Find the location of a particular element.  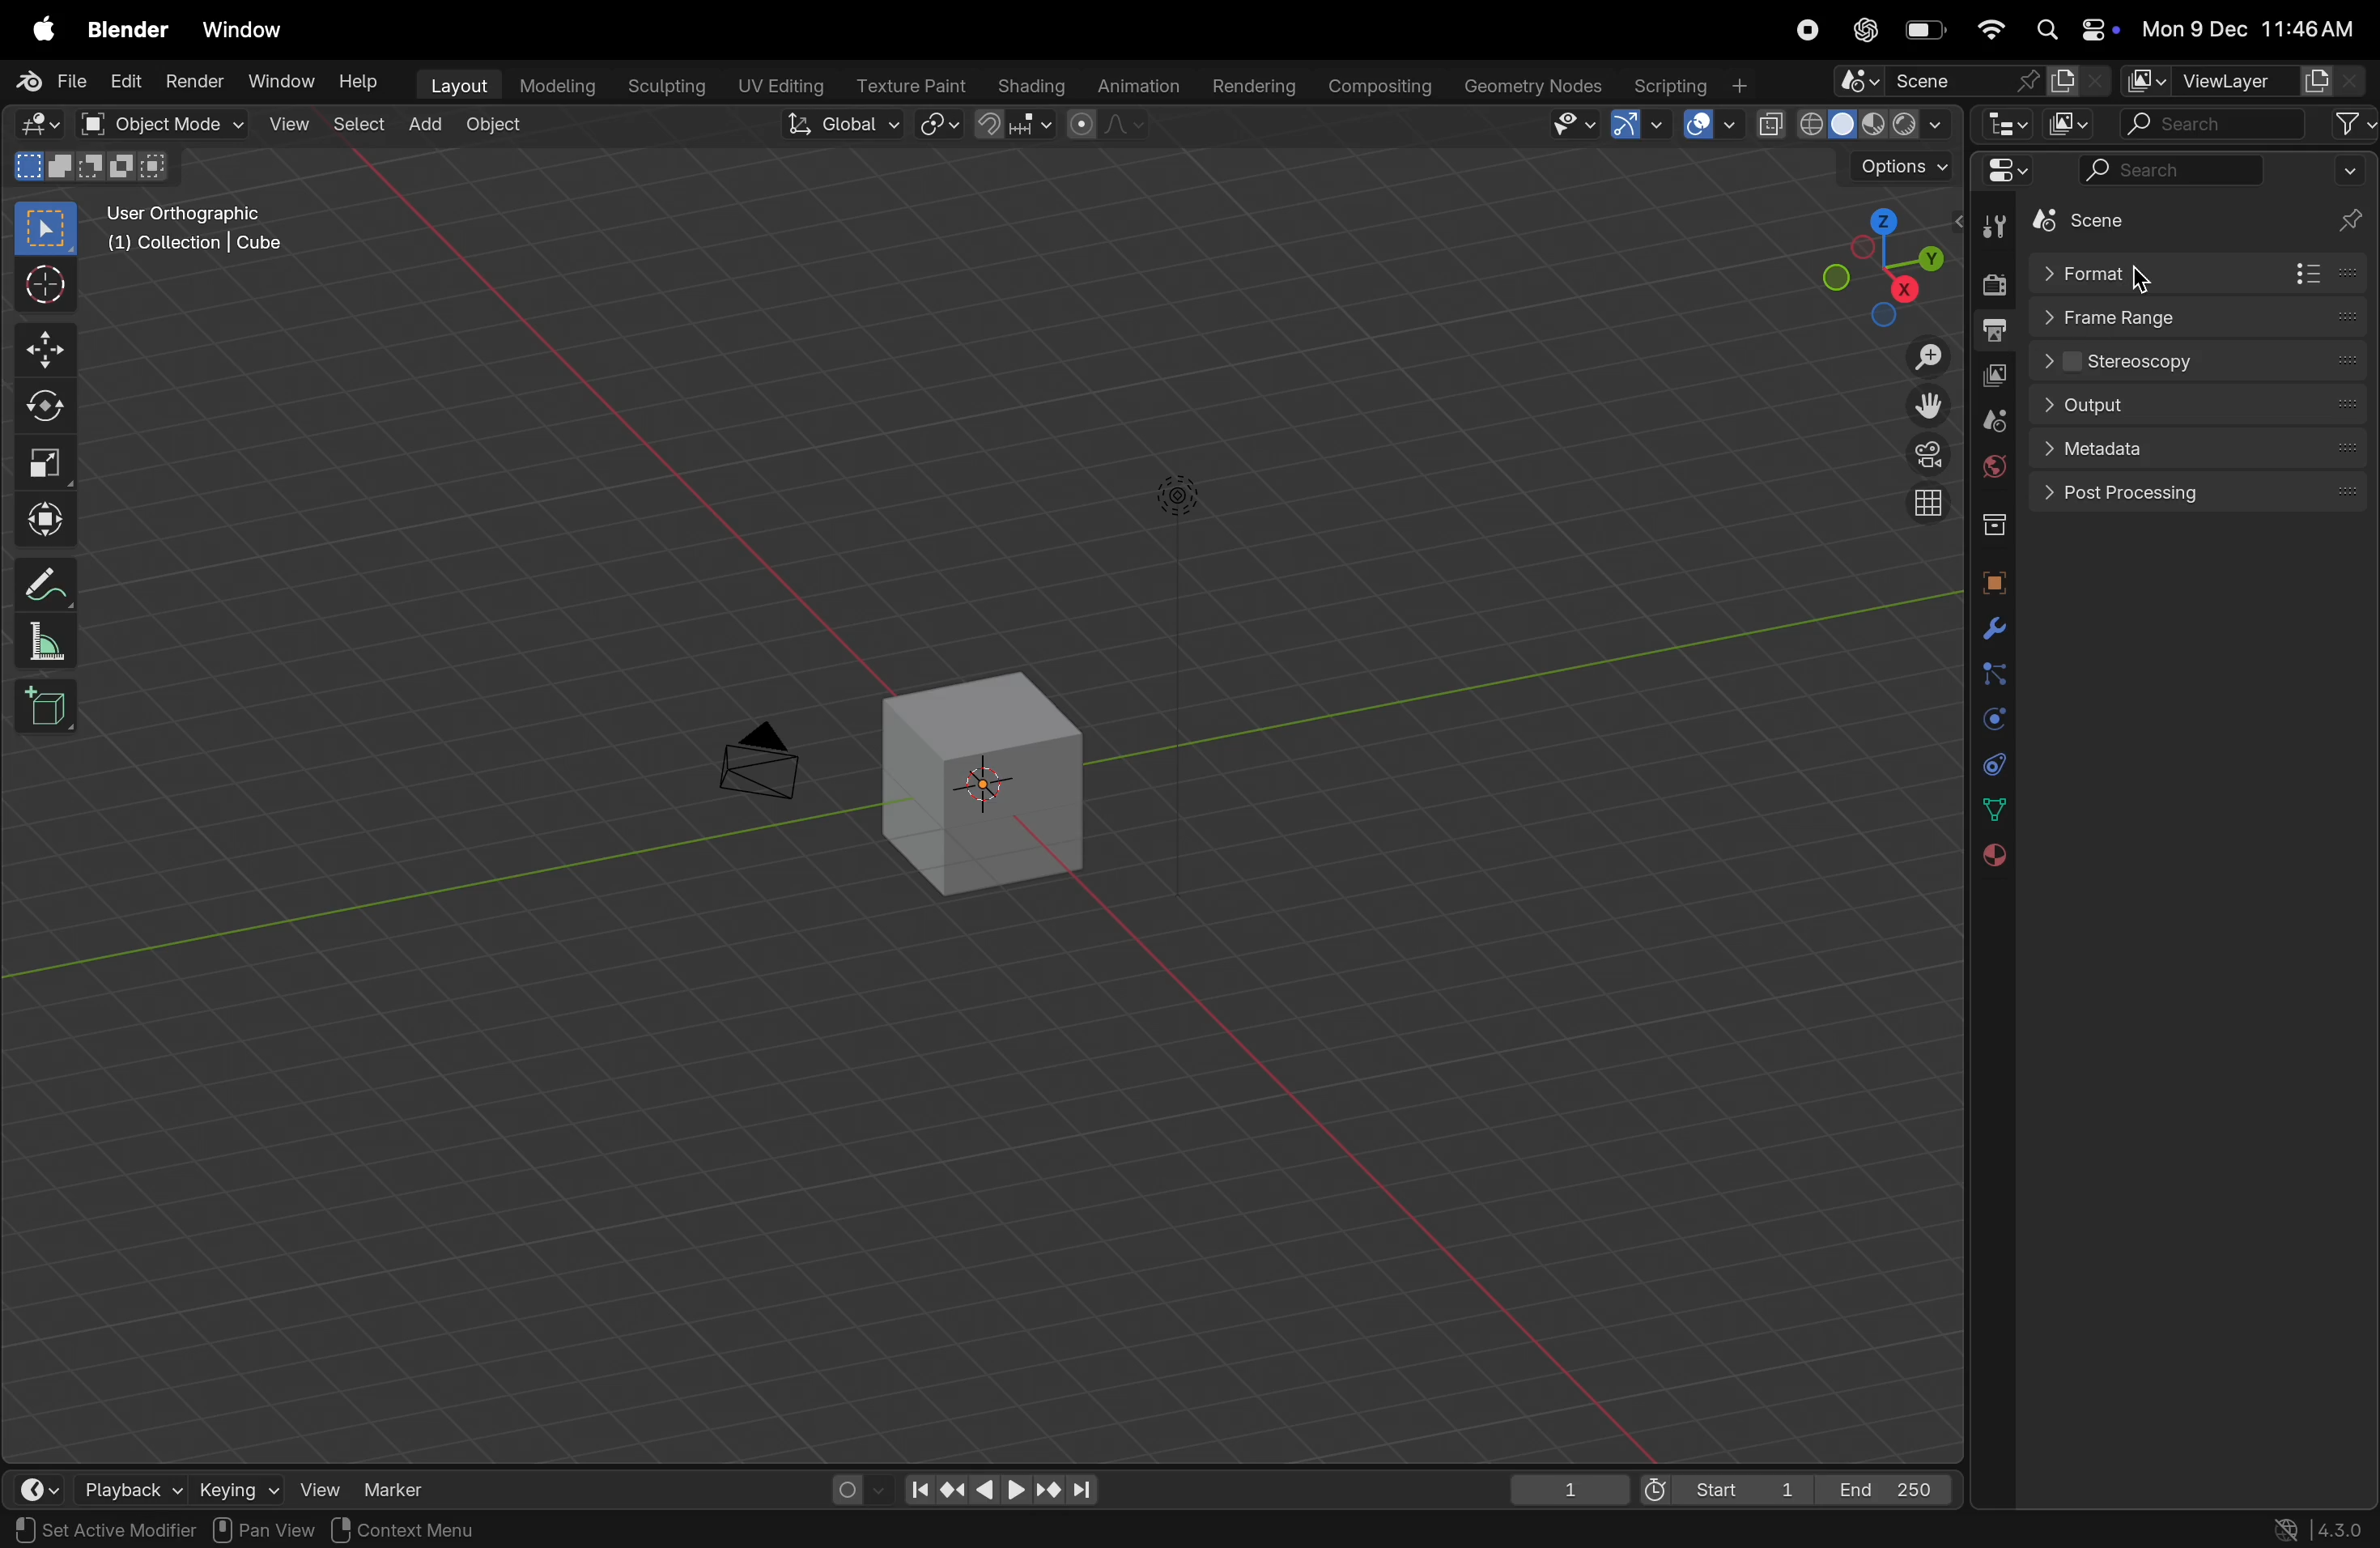

playback is located at coordinates (134, 1486).